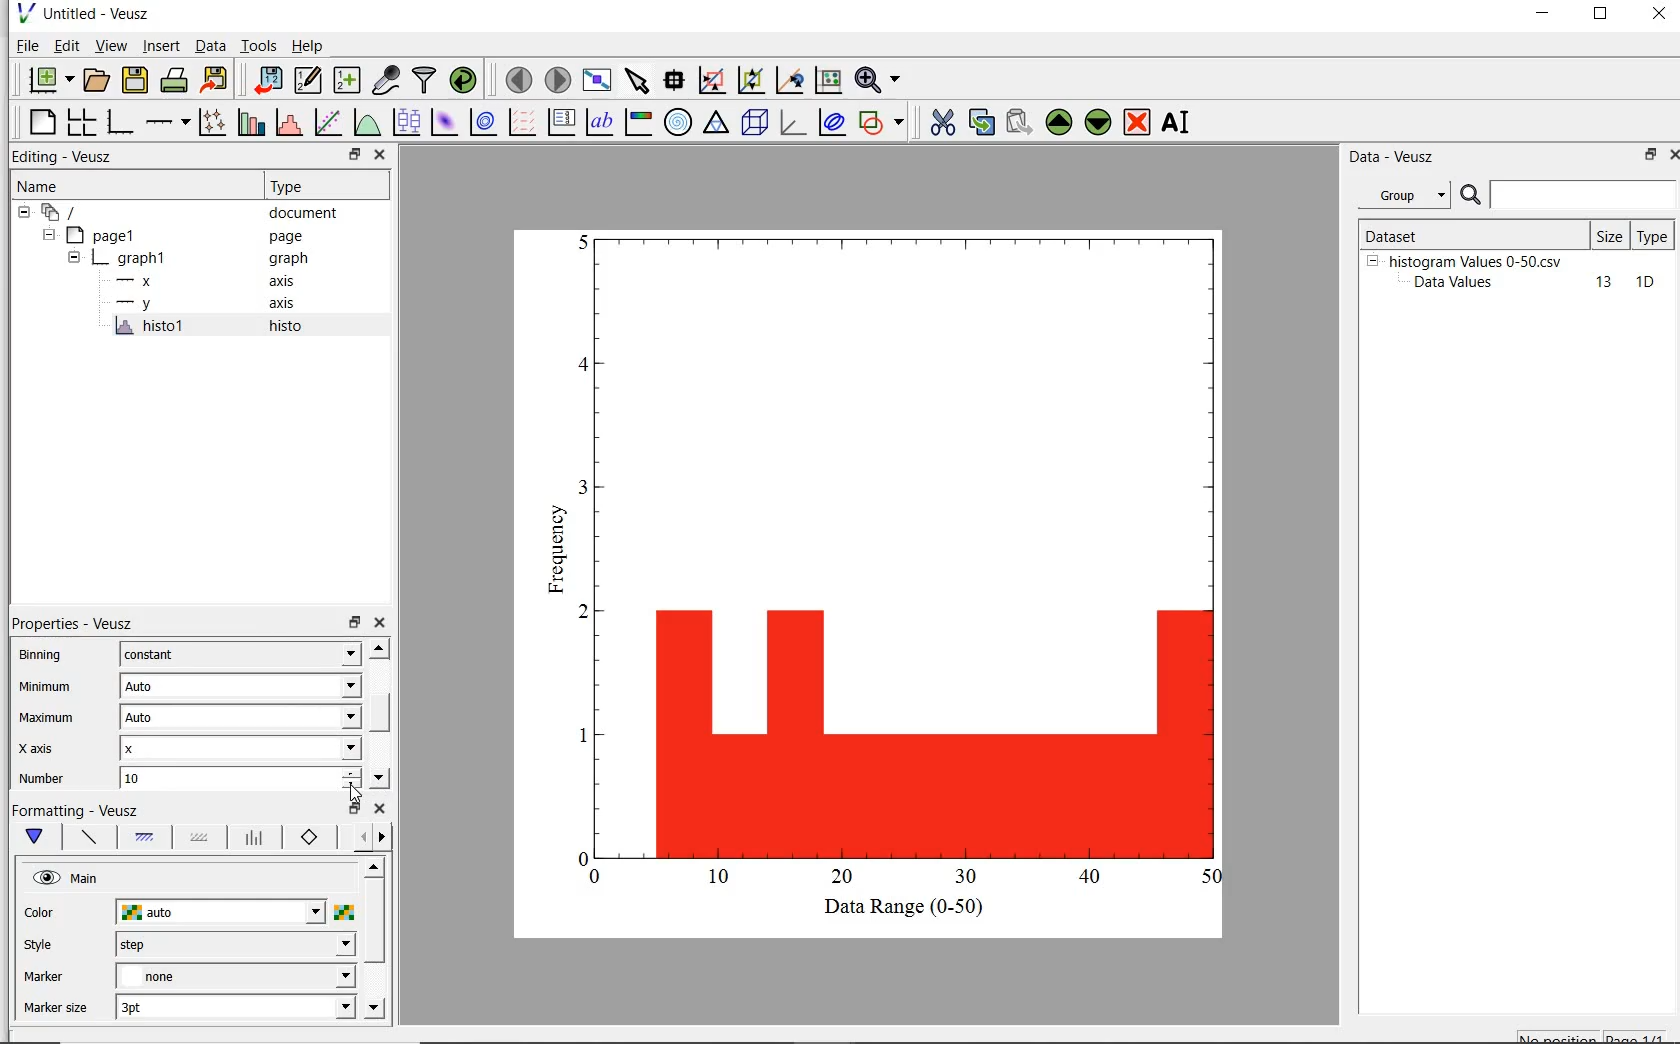  Describe the element at coordinates (352, 787) in the screenshot. I see `decrease number` at that location.